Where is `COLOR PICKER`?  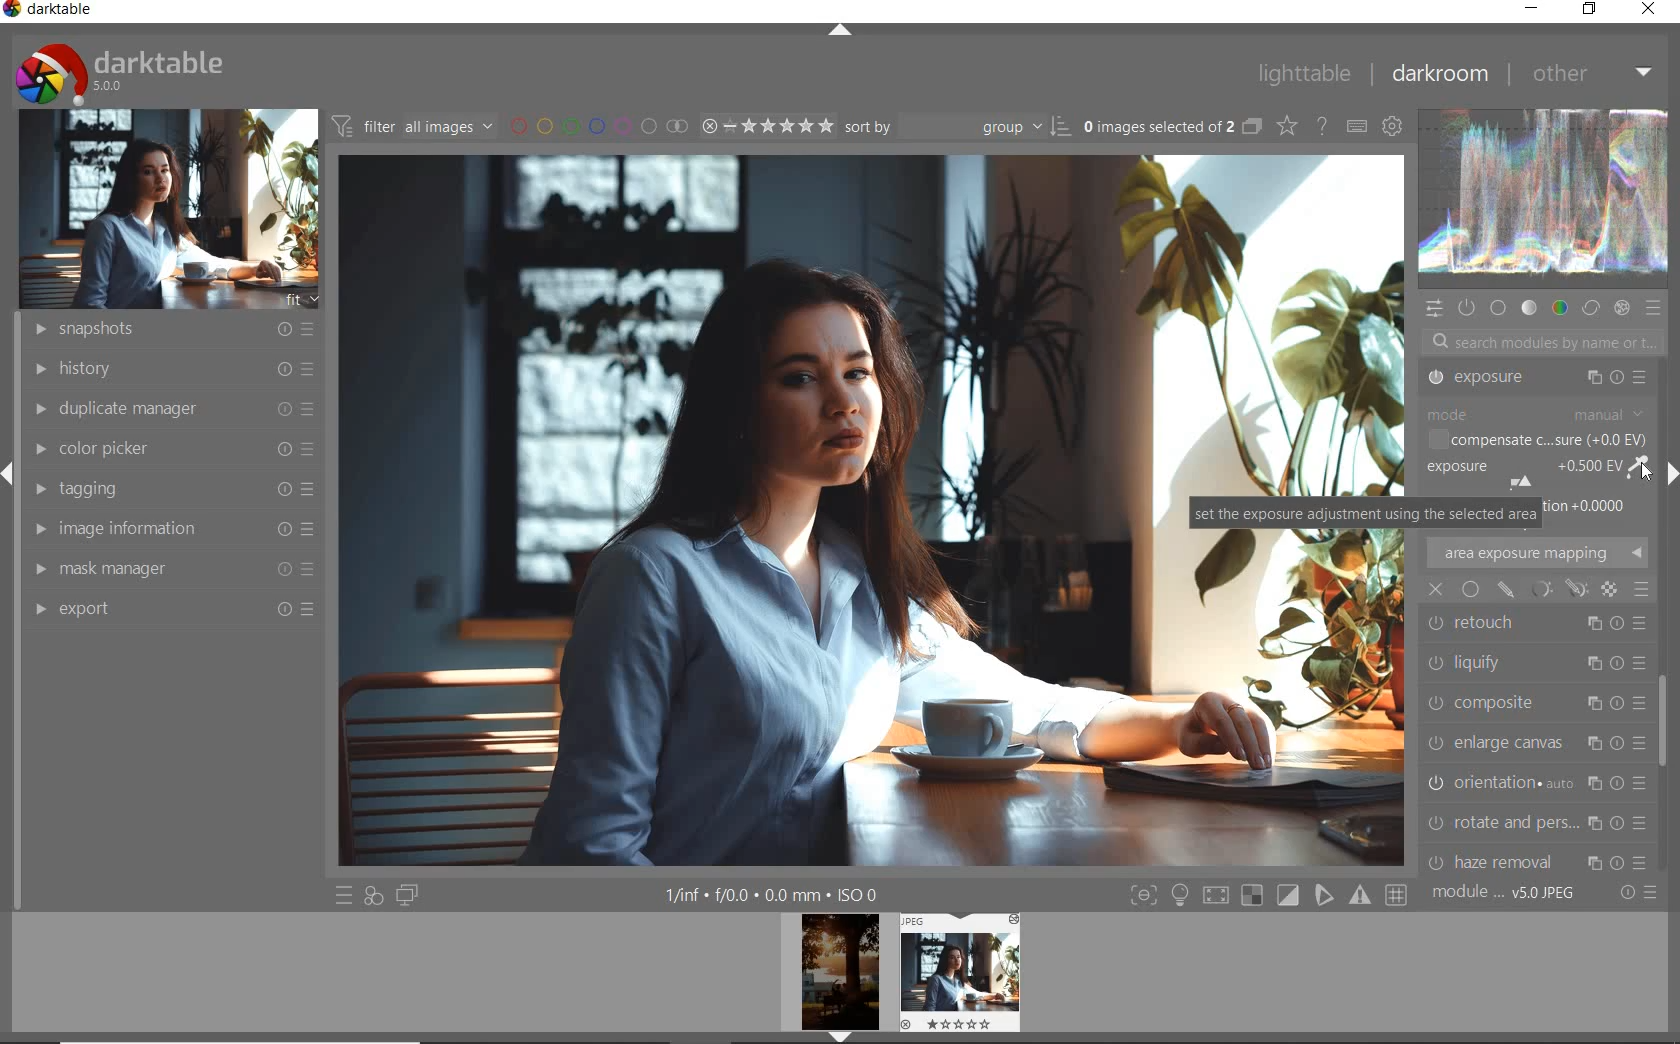 COLOR PICKER is located at coordinates (175, 445).